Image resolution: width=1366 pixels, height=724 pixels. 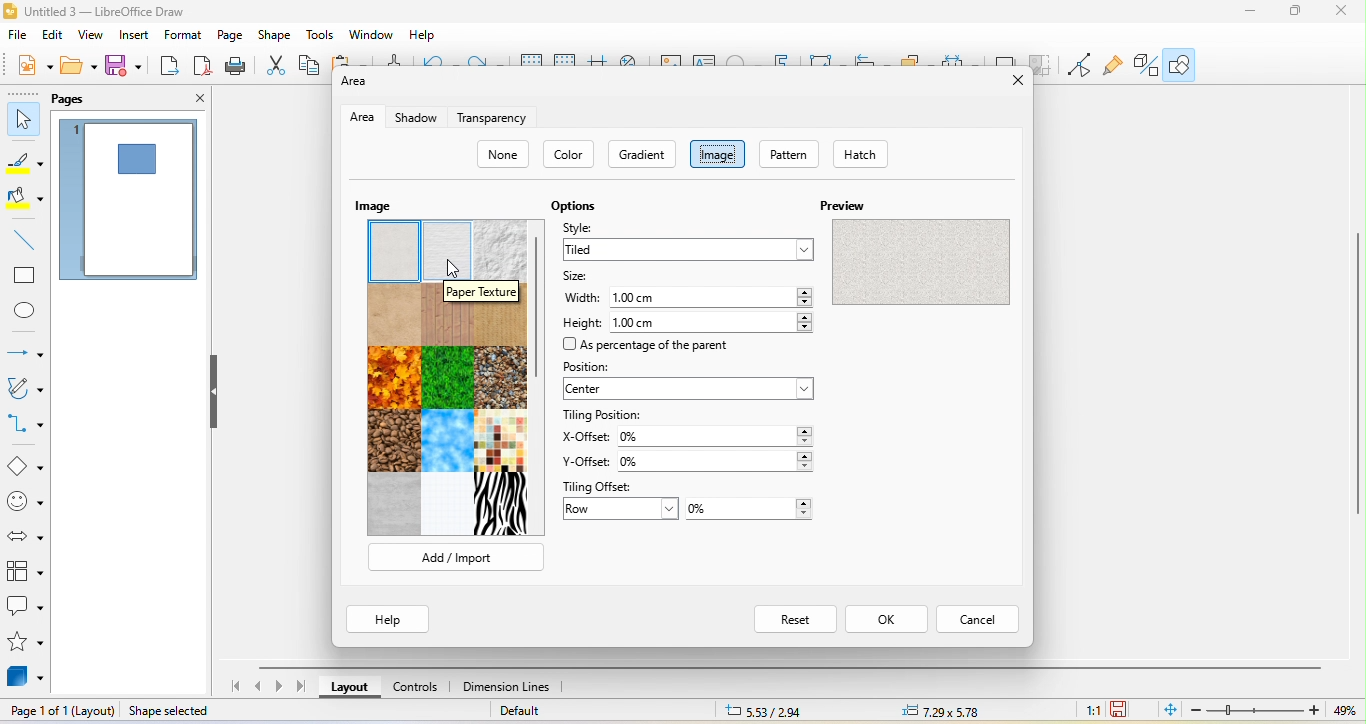 I want to click on as percentage of the parent, so click(x=651, y=345).